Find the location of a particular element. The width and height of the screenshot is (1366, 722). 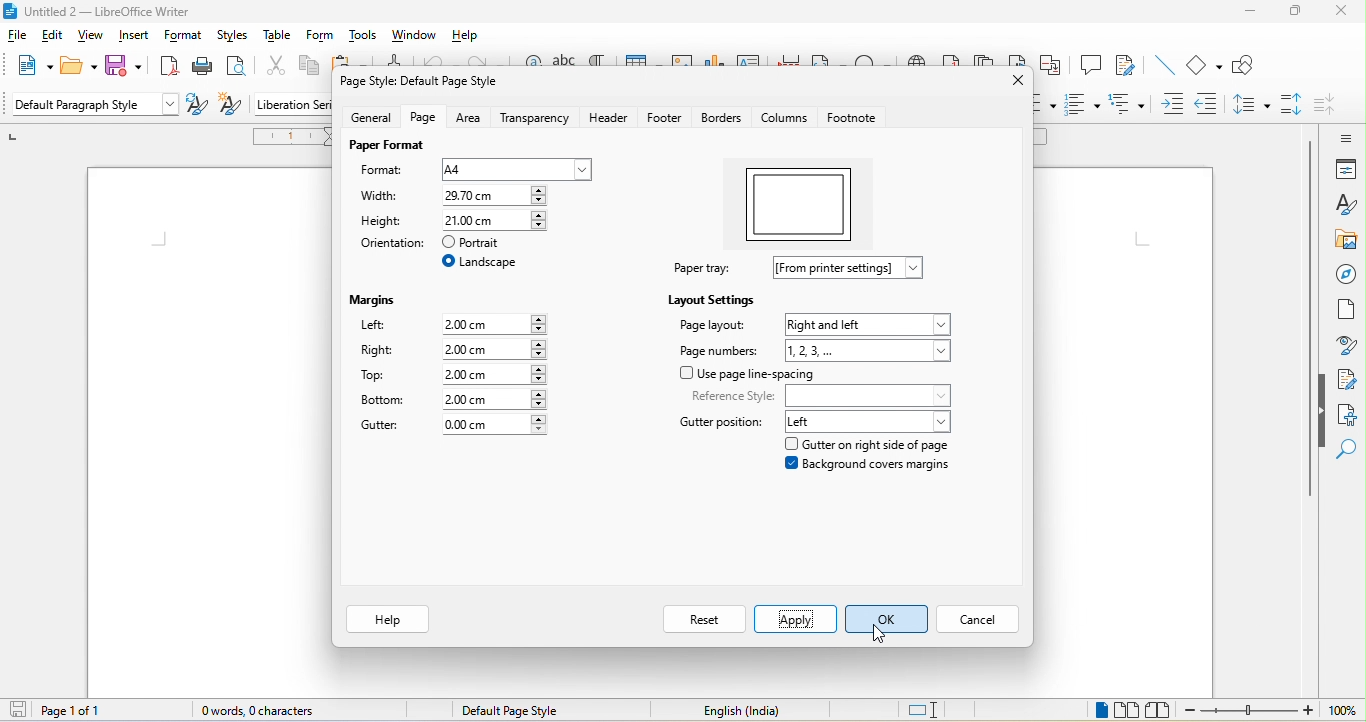

page layout is located at coordinates (713, 329).